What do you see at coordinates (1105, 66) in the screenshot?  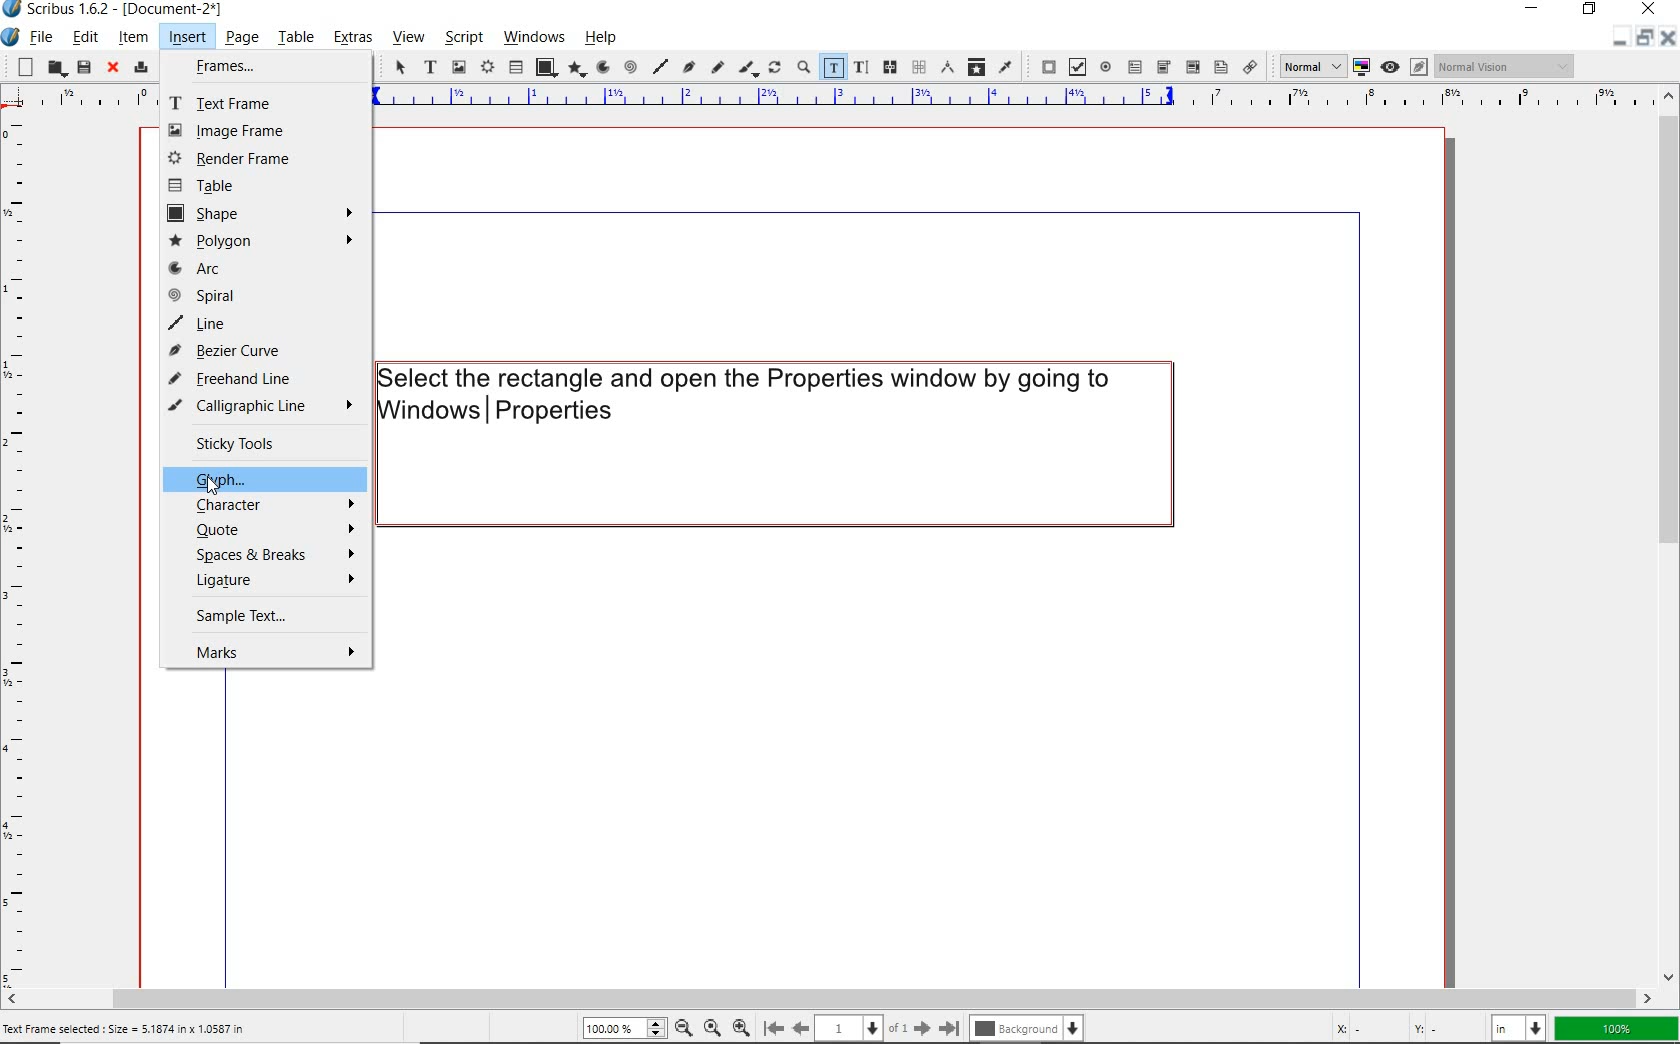 I see `pdf radio button` at bounding box center [1105, 66].